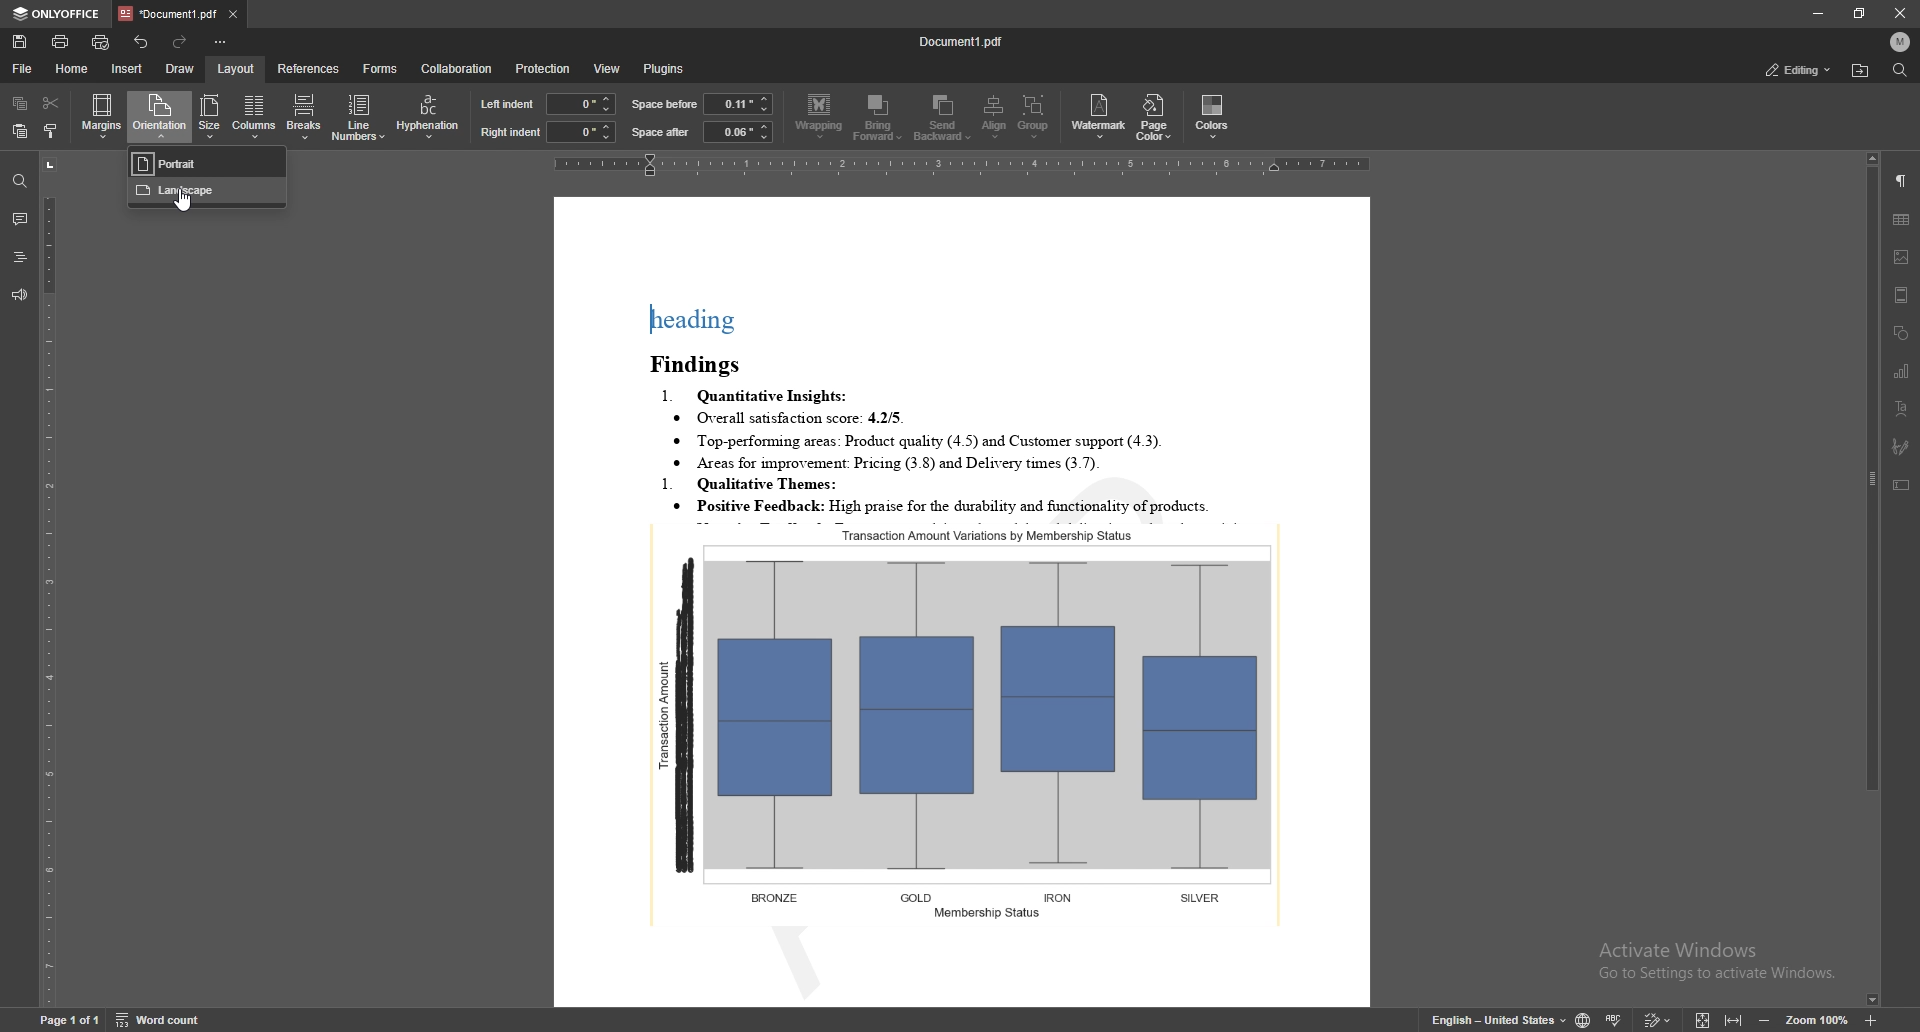 The width and height of the screenshot is (1920, 1032). I want to click on profile, so click(1902, 42).